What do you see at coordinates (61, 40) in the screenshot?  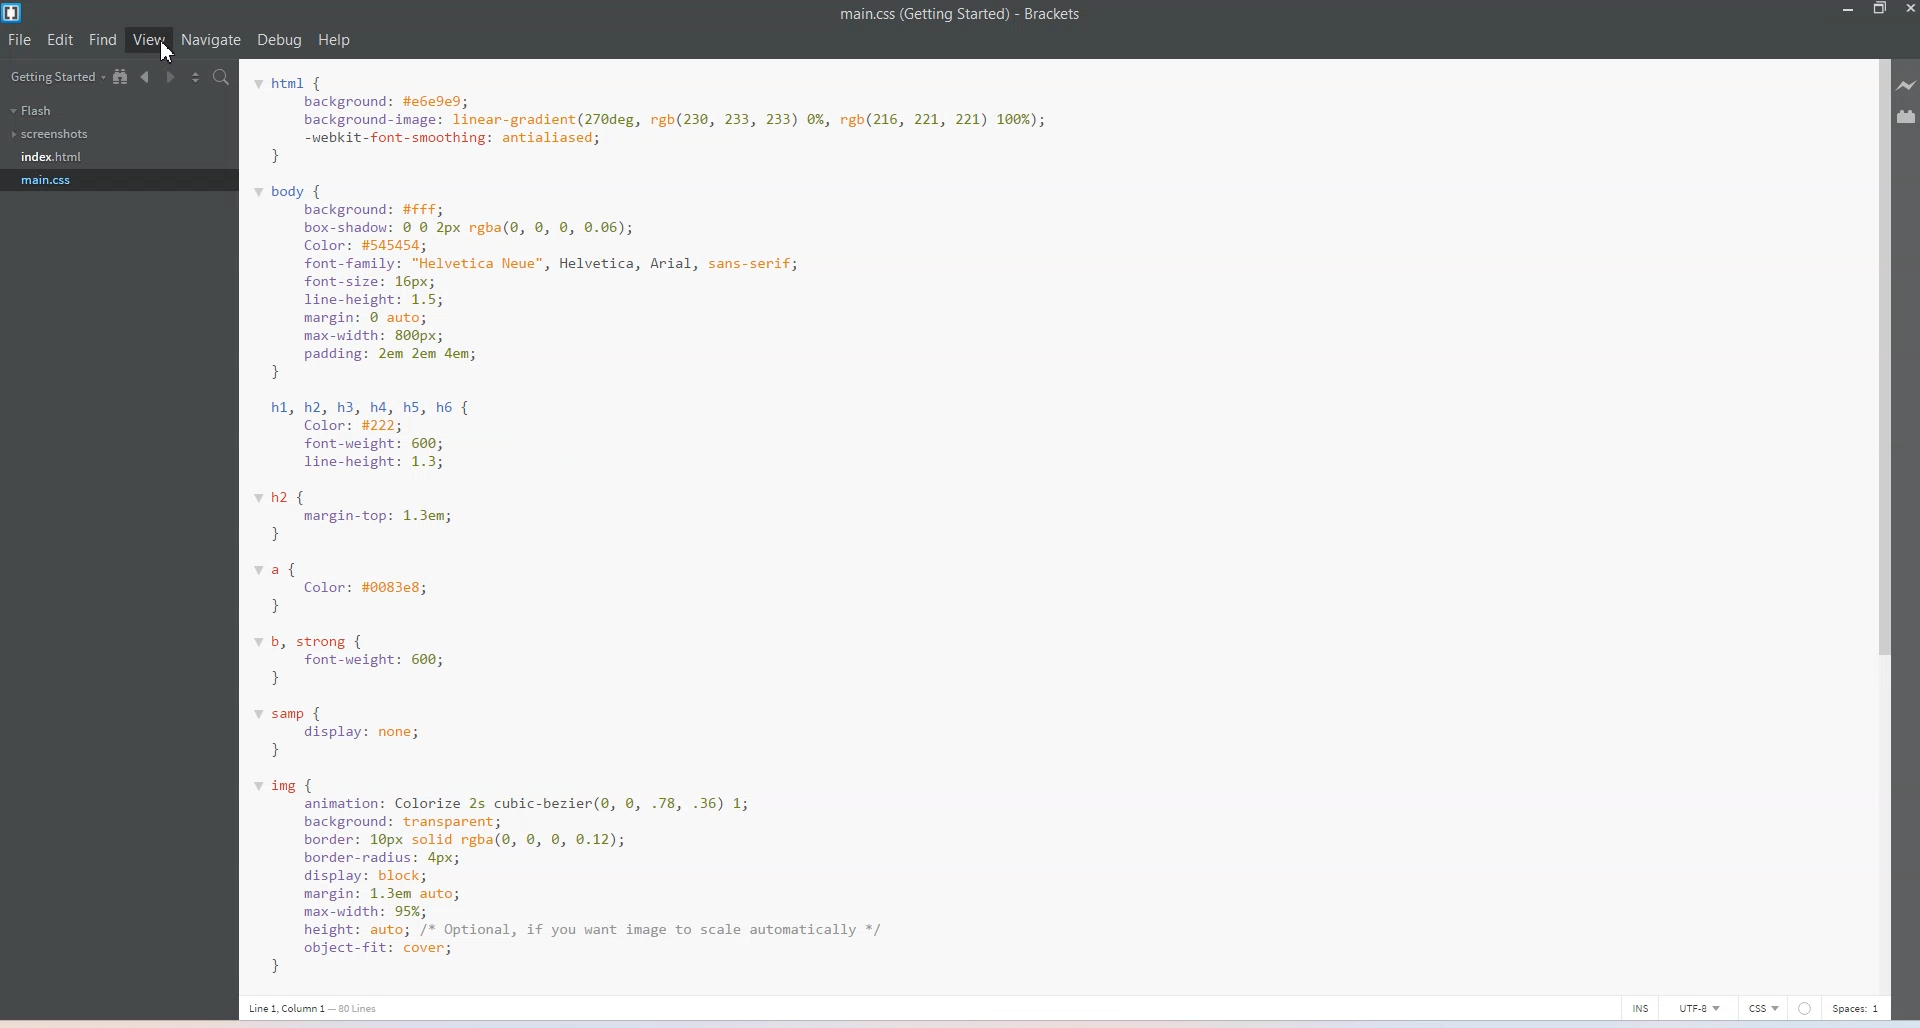 I see `Edit` at bounding box center [61, 40].